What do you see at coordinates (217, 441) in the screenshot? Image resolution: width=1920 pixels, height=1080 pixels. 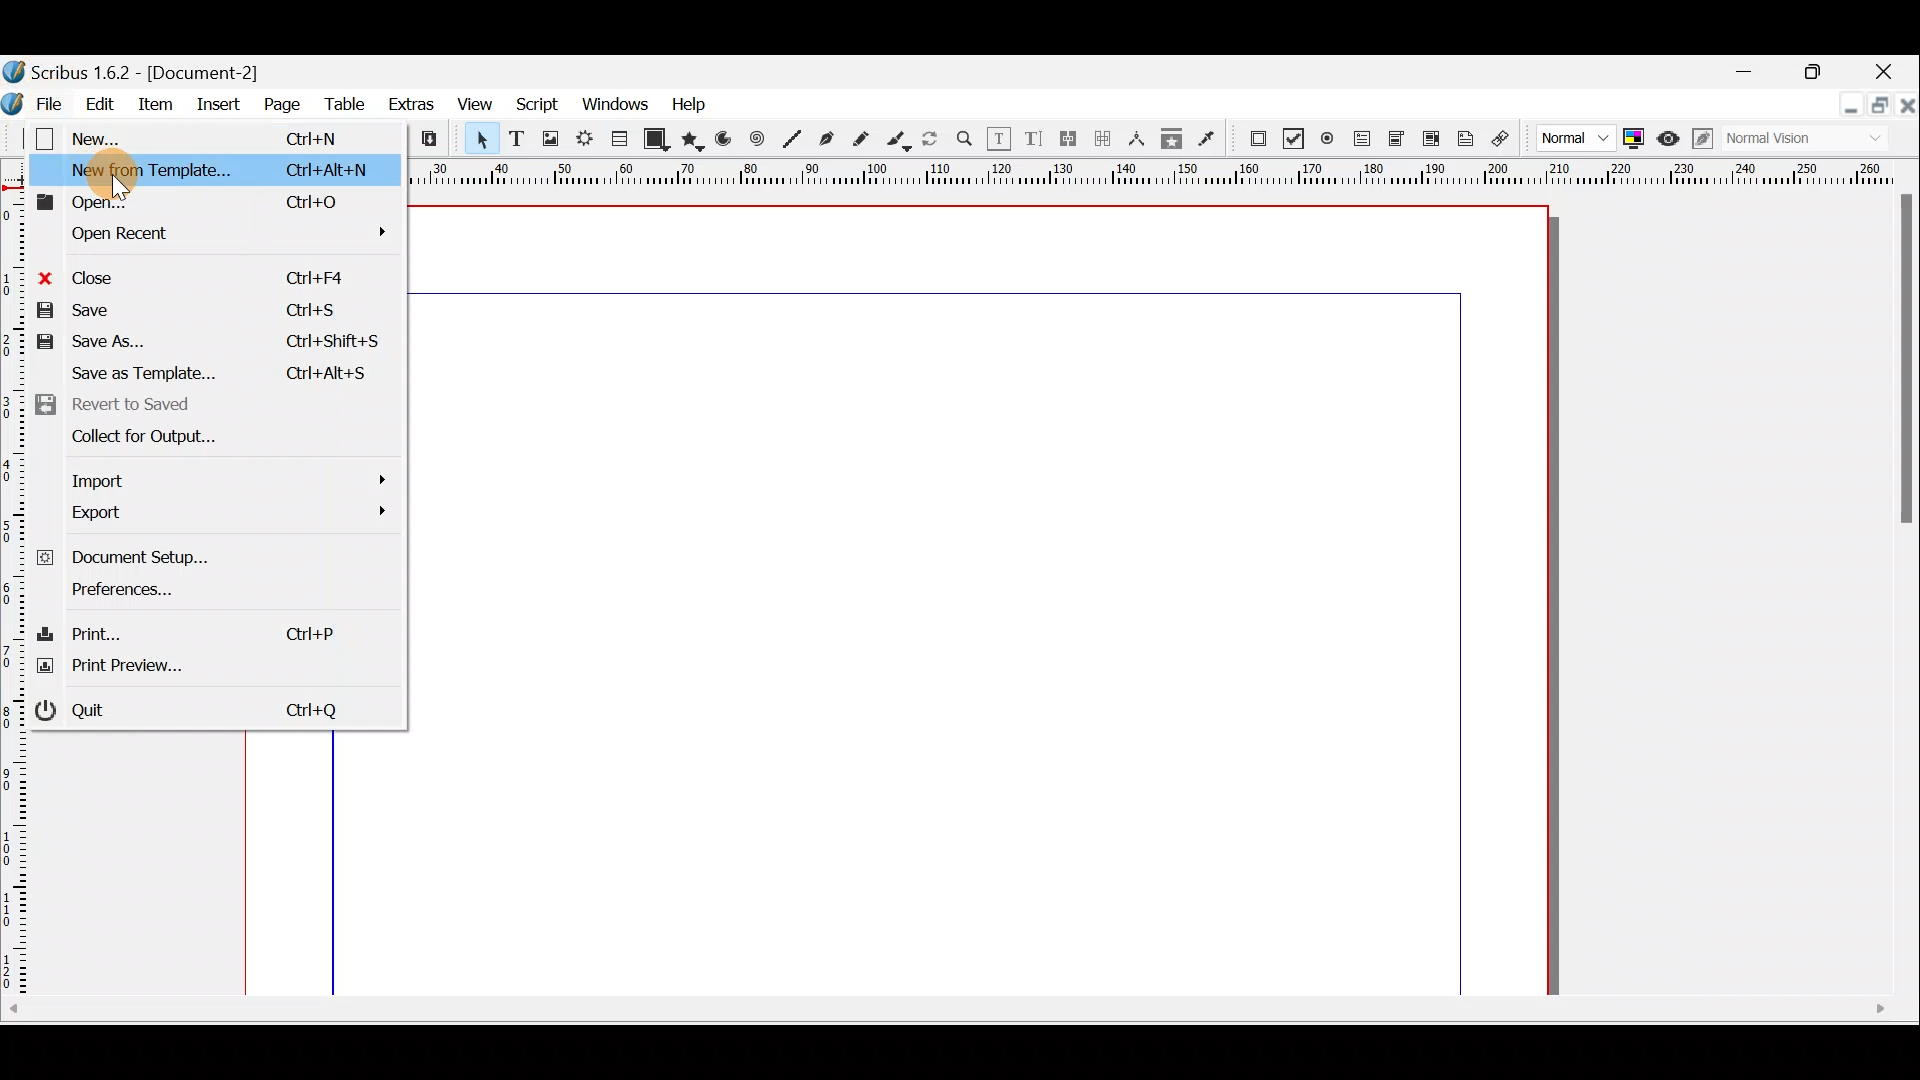 I see `Collect for output` at bounding box center [217, 441].